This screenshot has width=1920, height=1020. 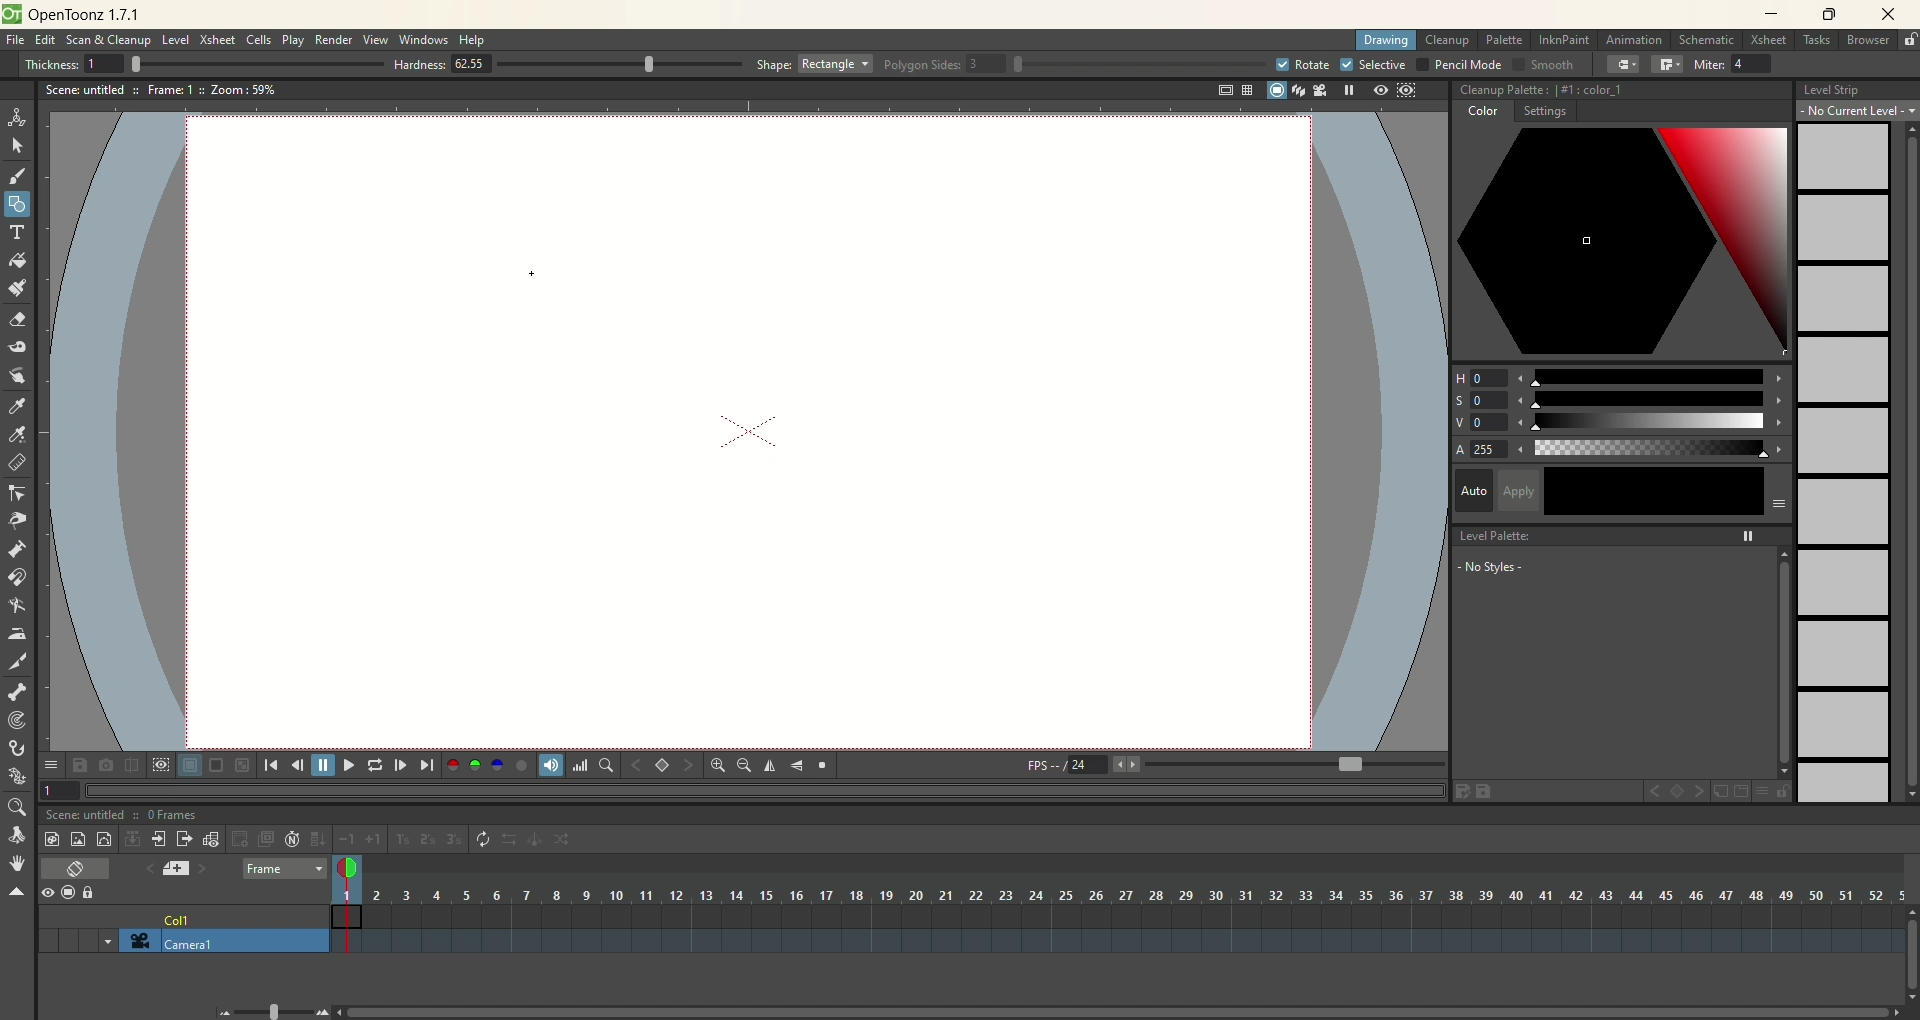 I want to click on field guide, so click(x=1246, y=90).